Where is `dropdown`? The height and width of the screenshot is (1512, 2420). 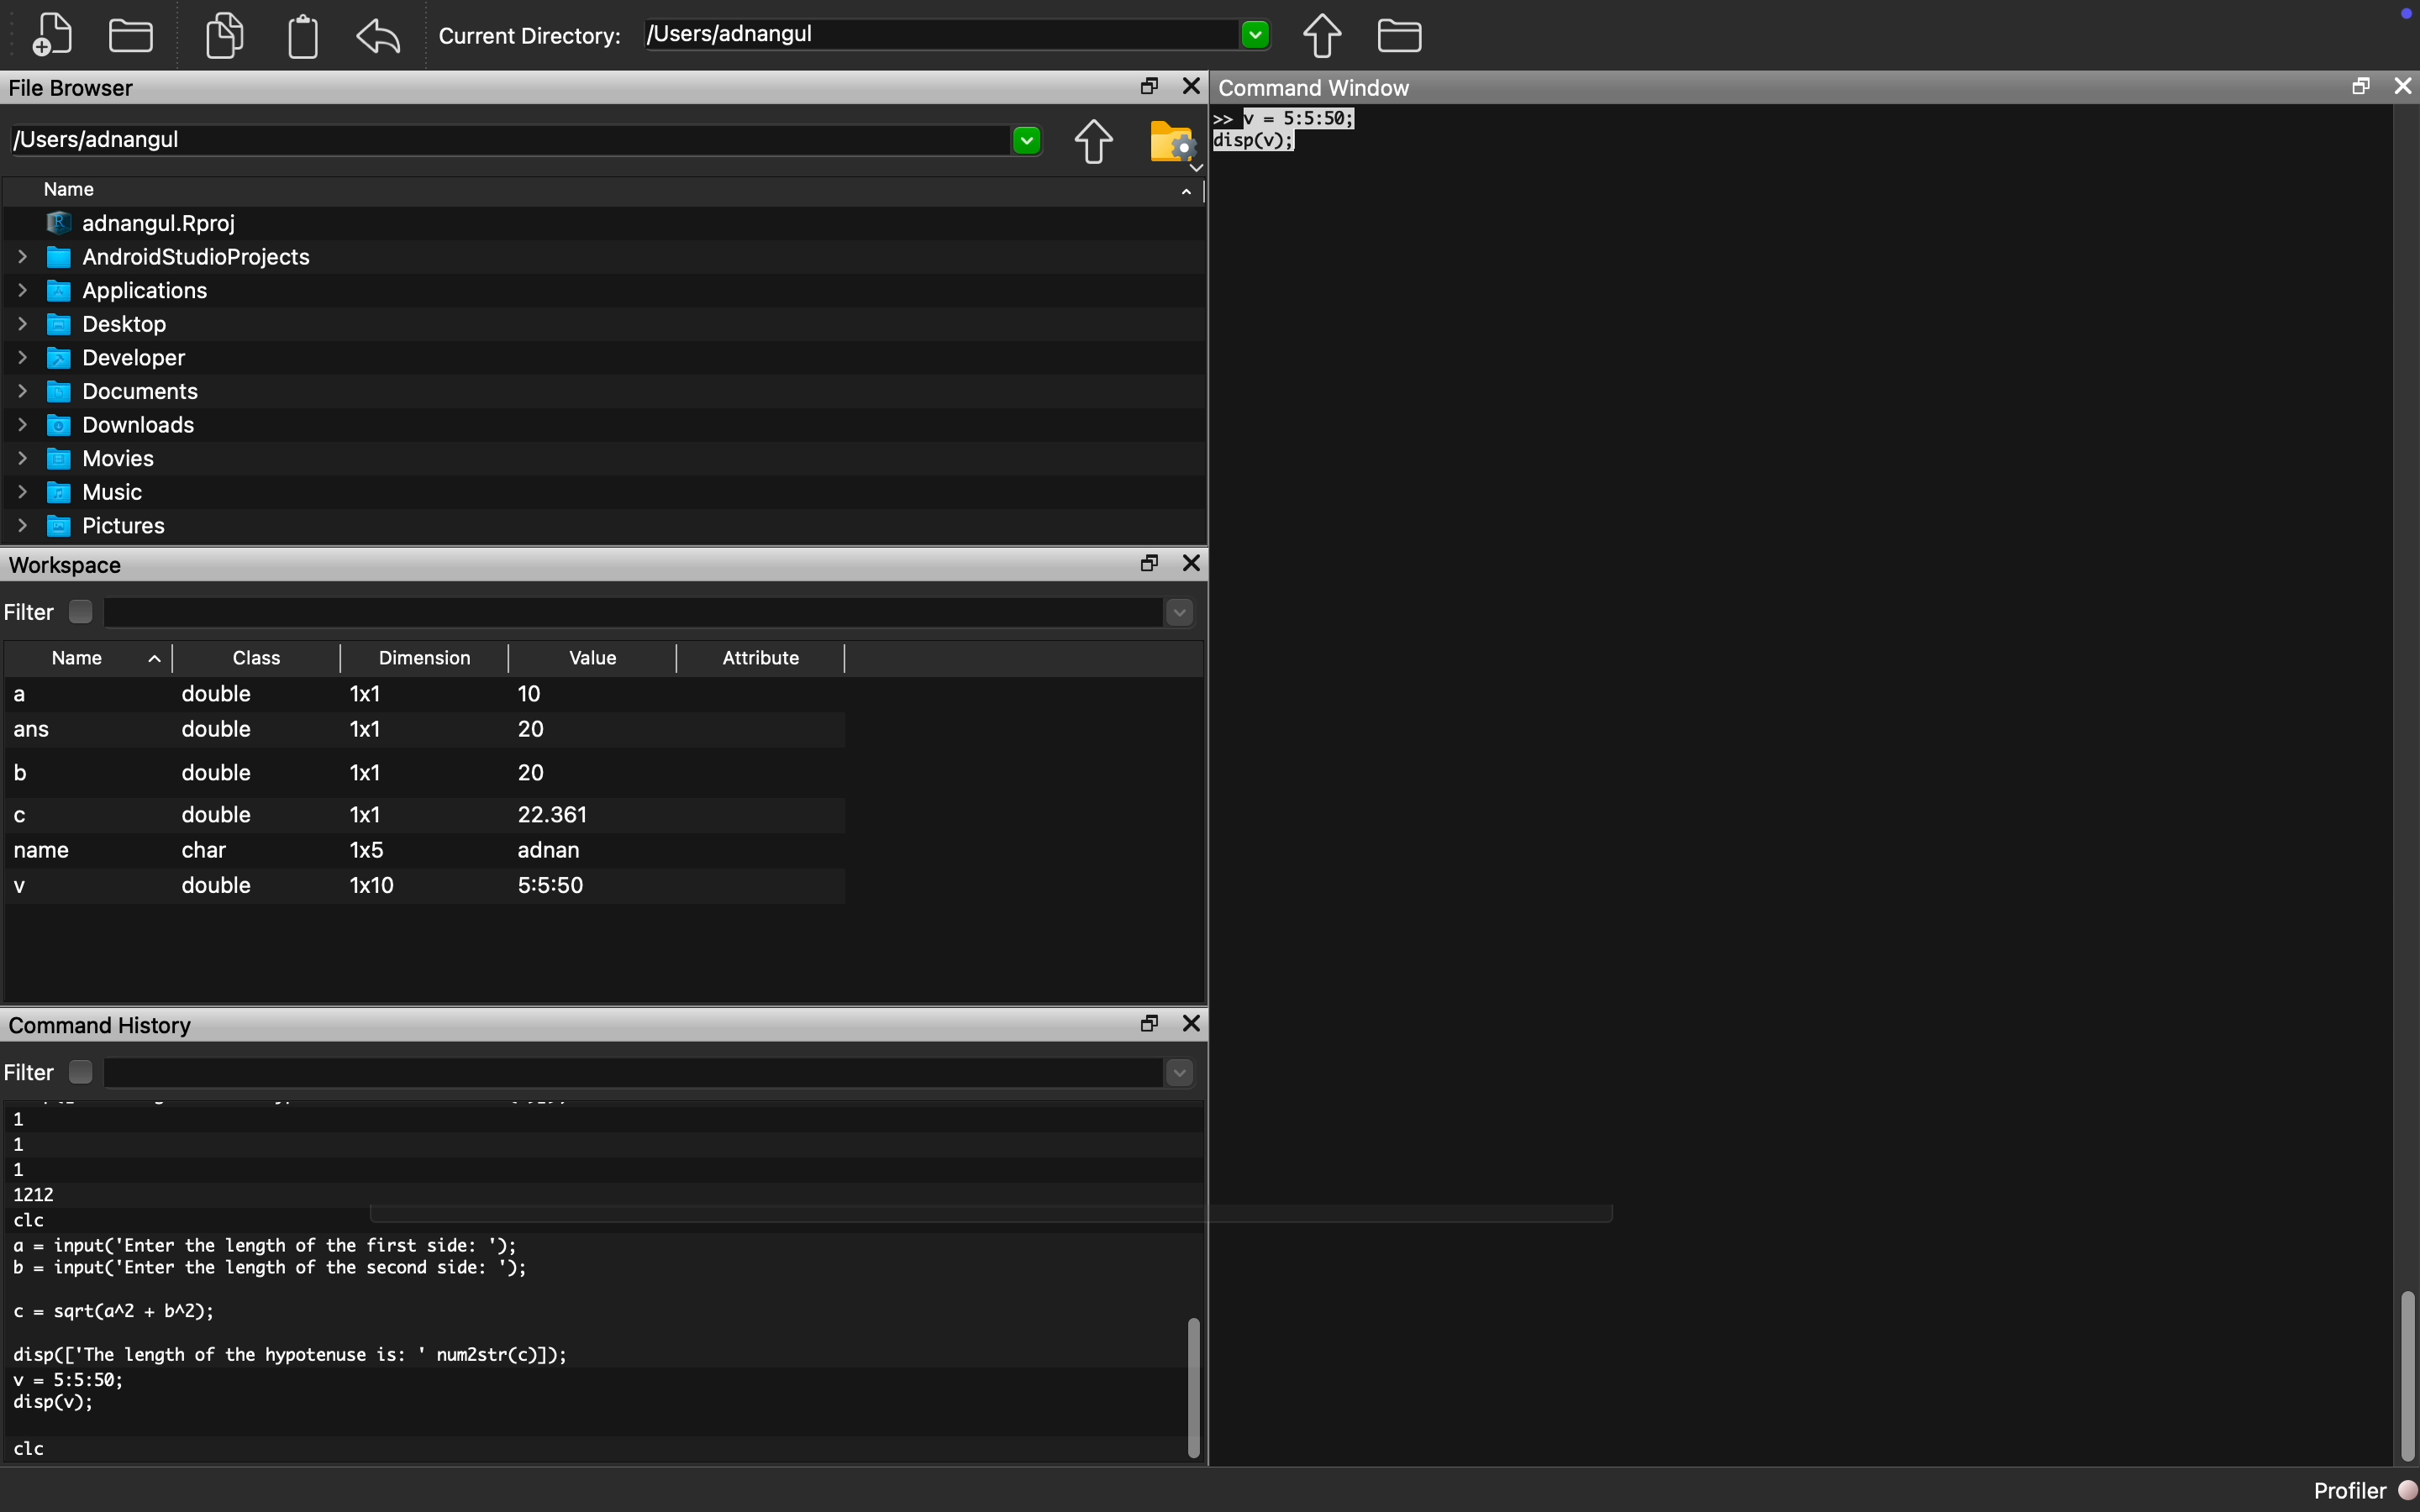 dropdown is located at coordinates (1171, 614).